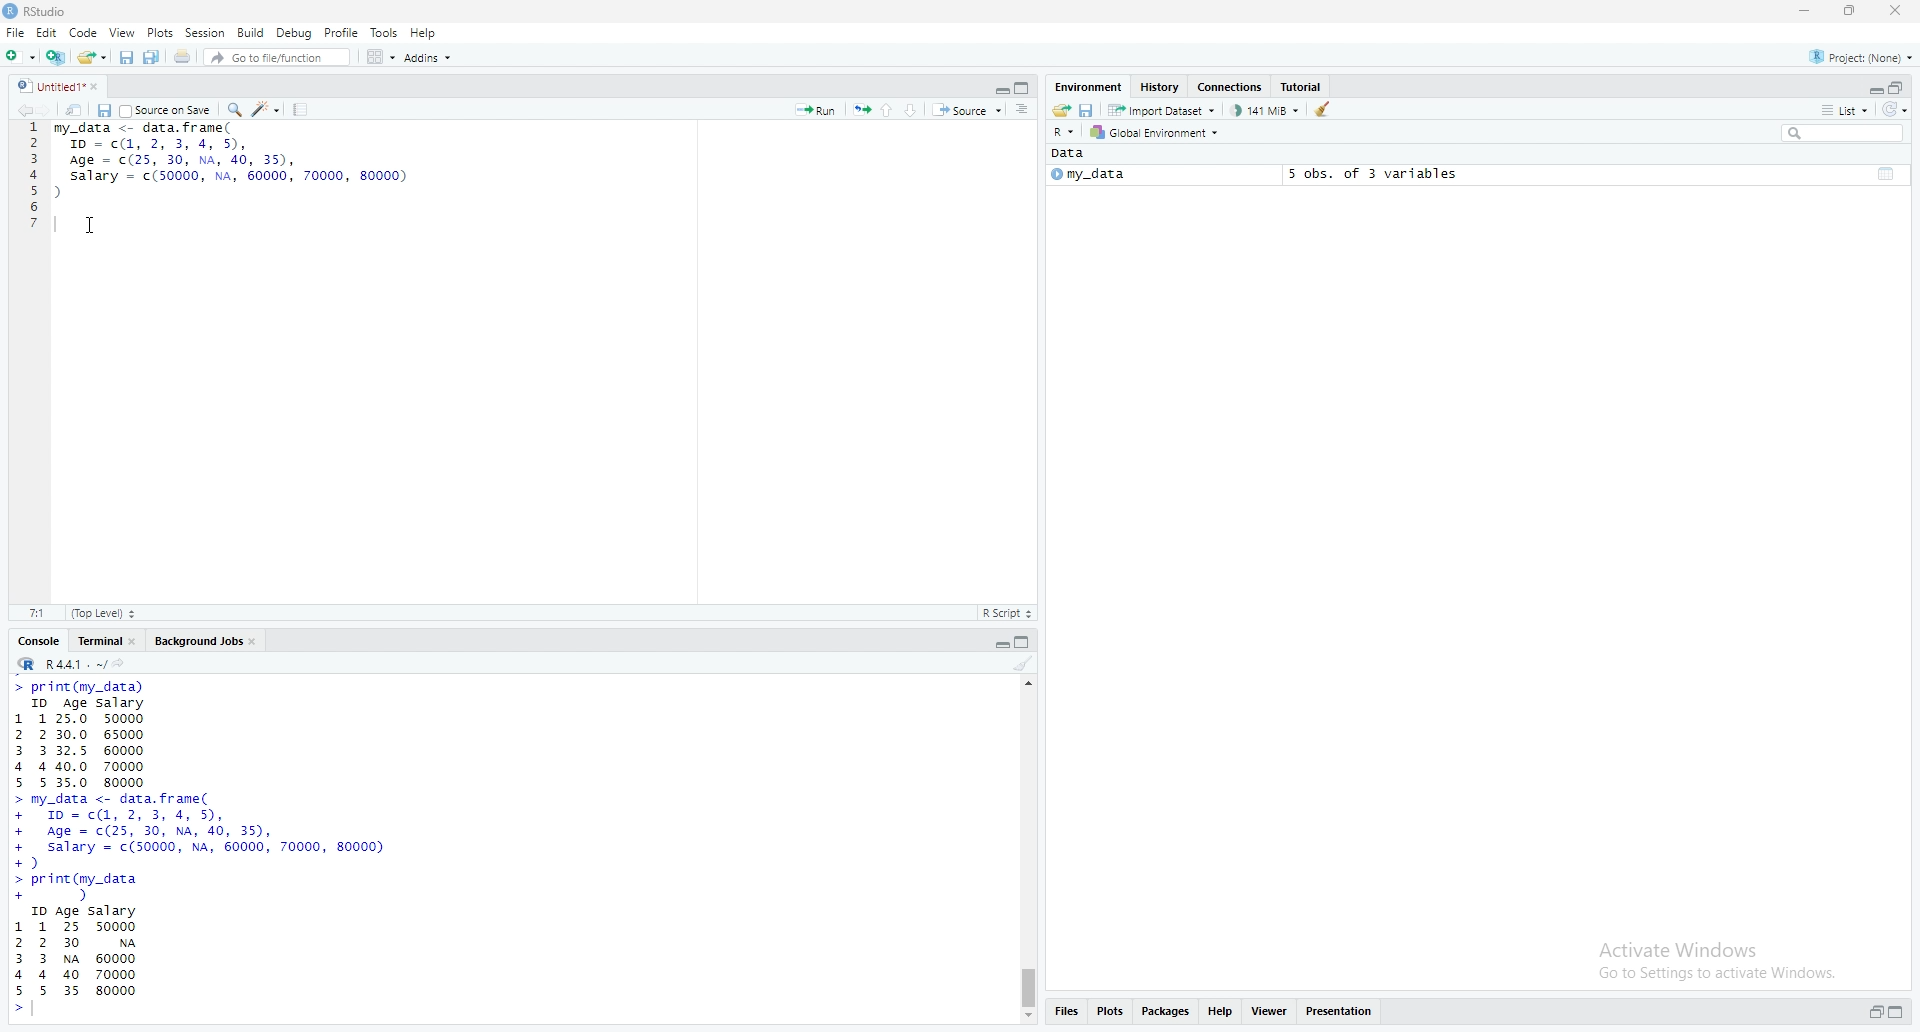  What do you see at coordinates (999, 89) in the screenshot?
I see `expand` at bounding box center [999, 89].